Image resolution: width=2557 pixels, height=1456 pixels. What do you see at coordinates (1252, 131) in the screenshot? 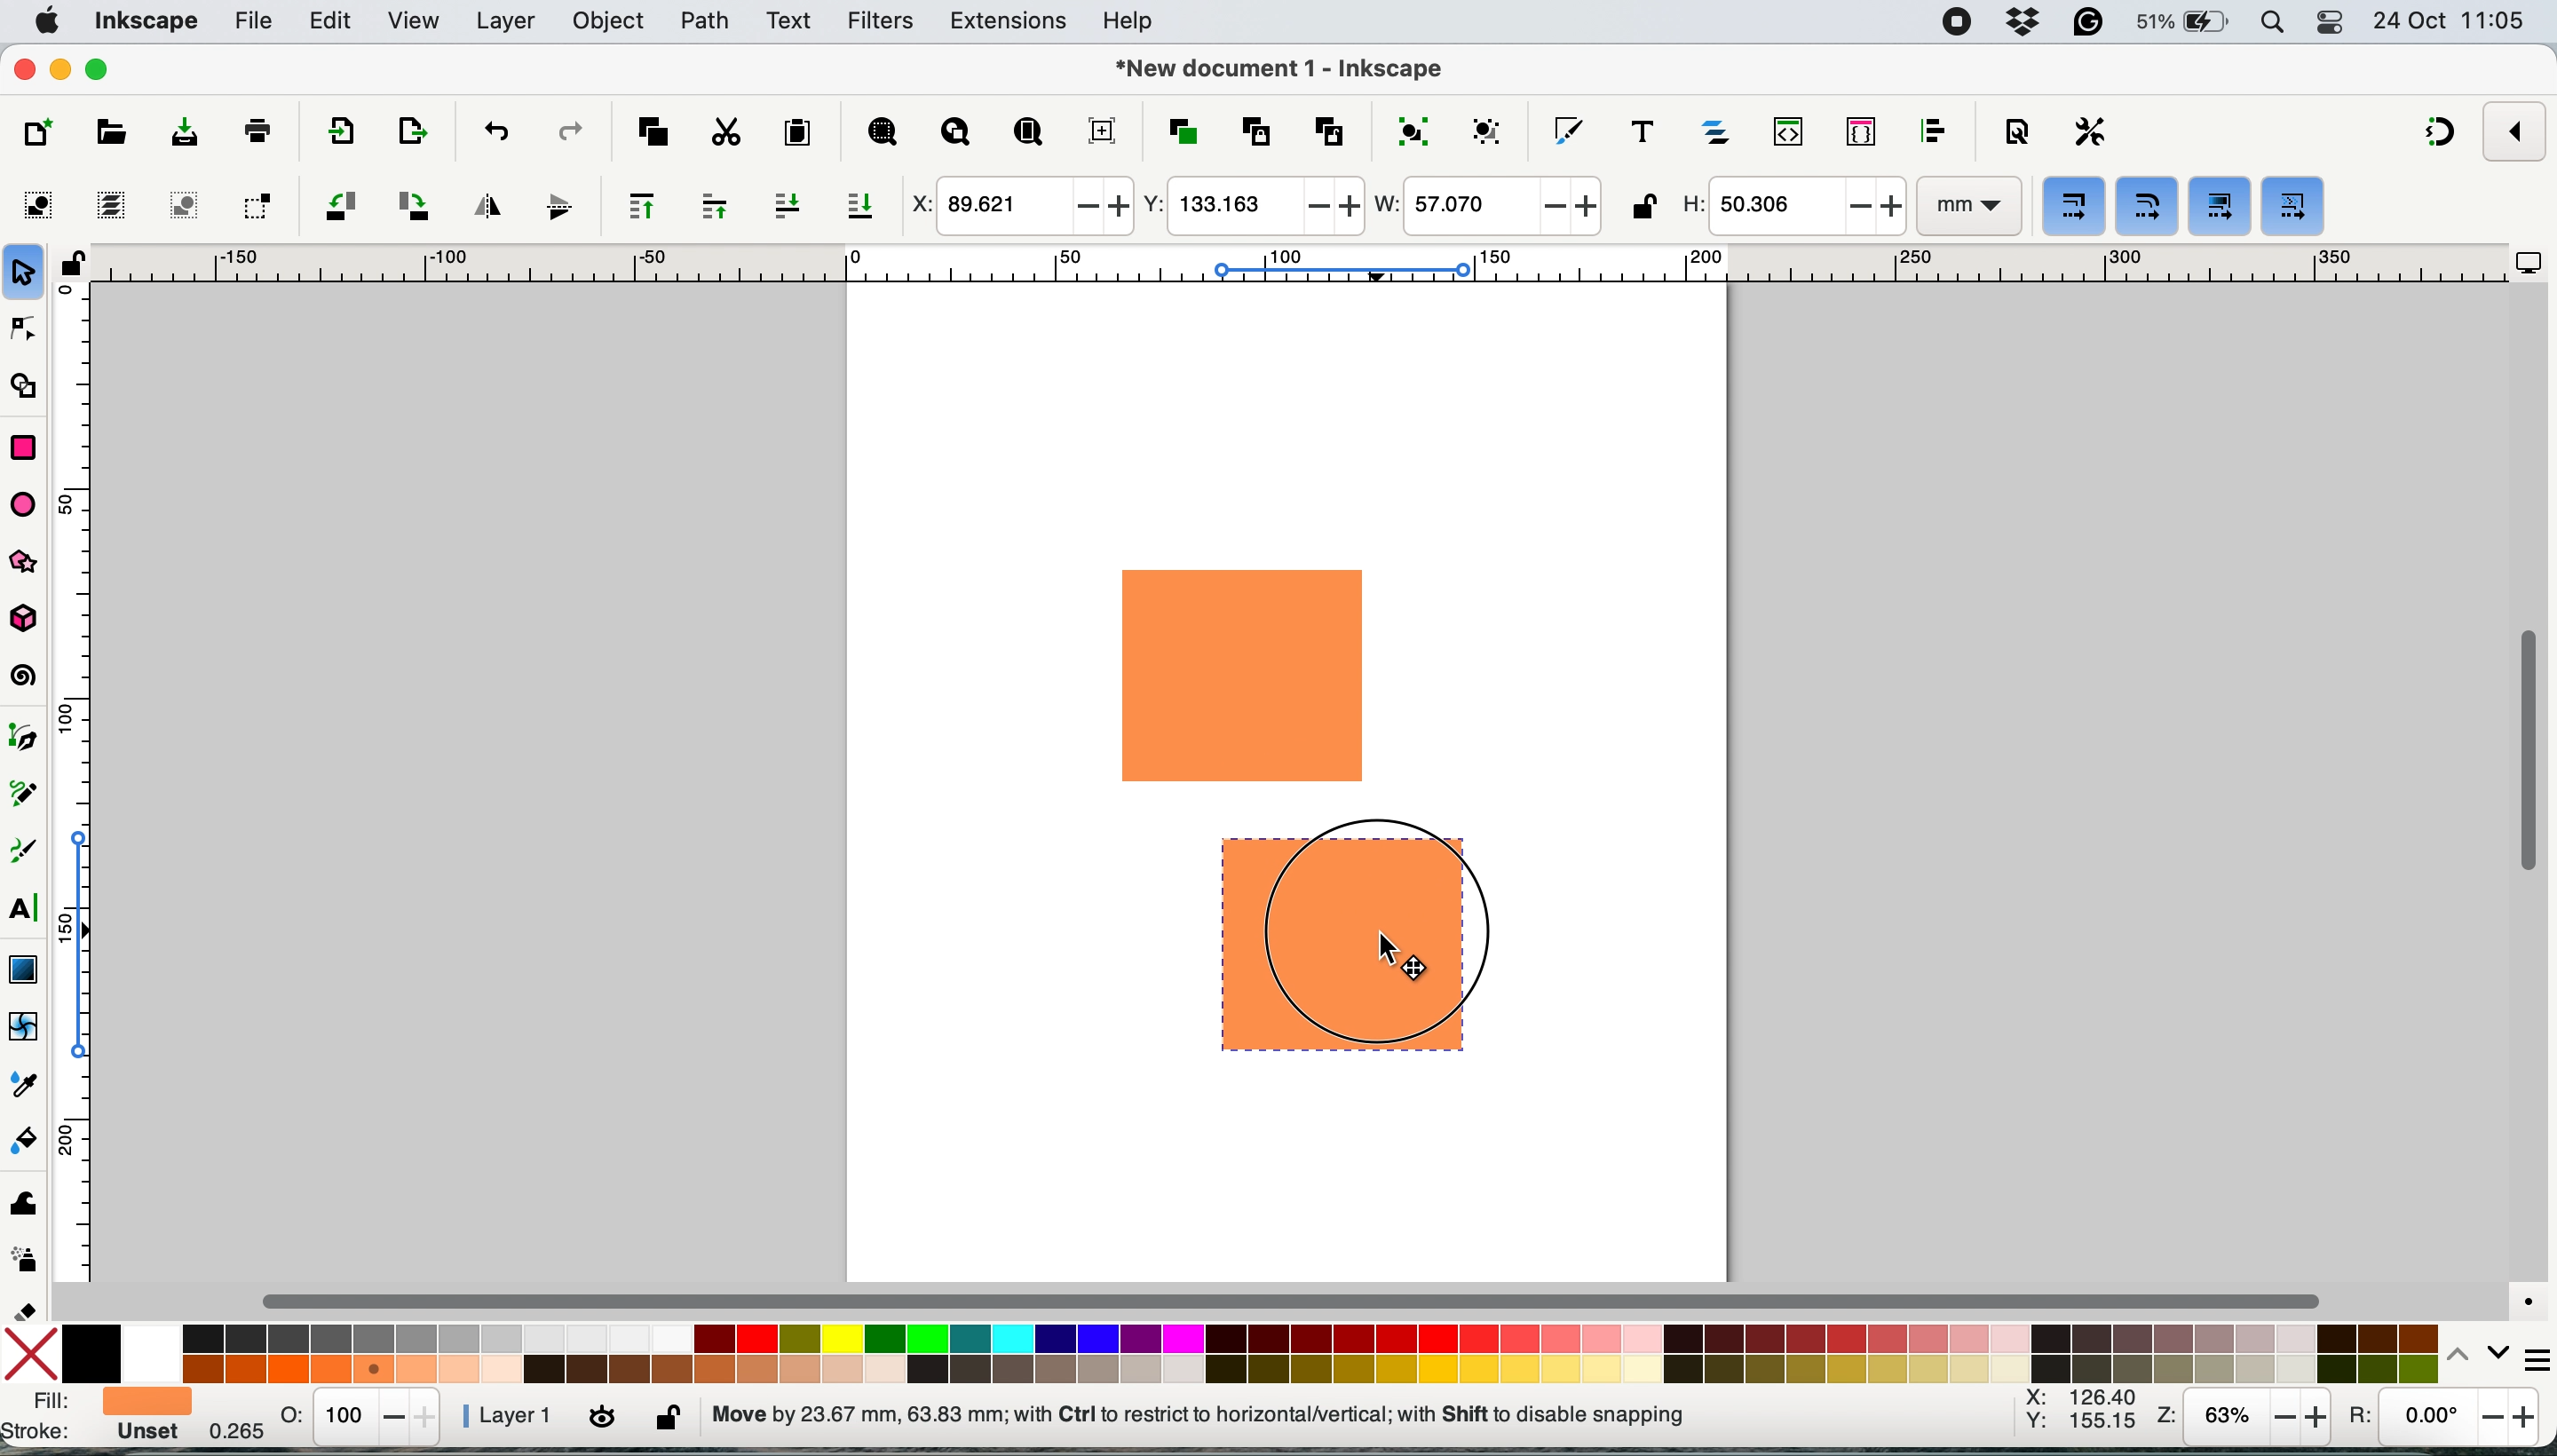
I see `create clone` at bounding box center [1252, 131].